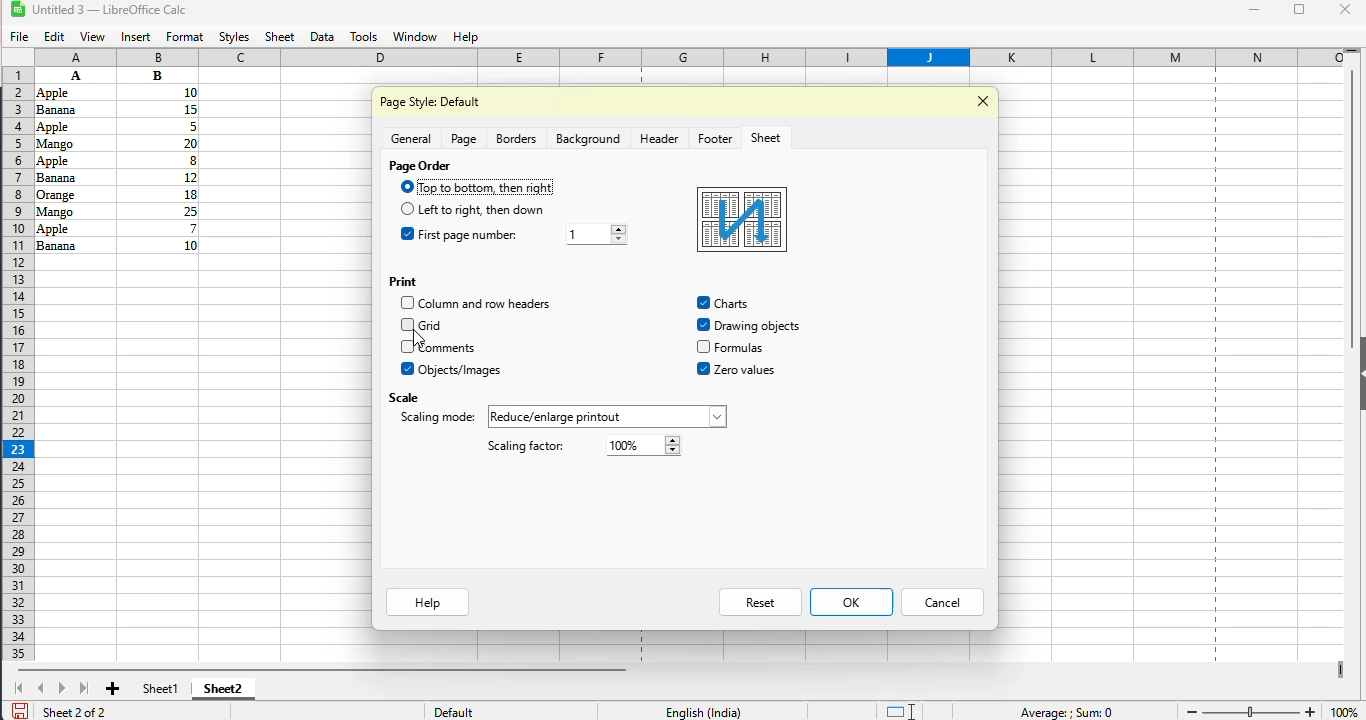 Image resolution: width=1366 pixels, height=720 pixels. What do you see at coordinates (487, 187) in the screenshot?
I see `top to bottom, then right` at bounding box center [487, 187].